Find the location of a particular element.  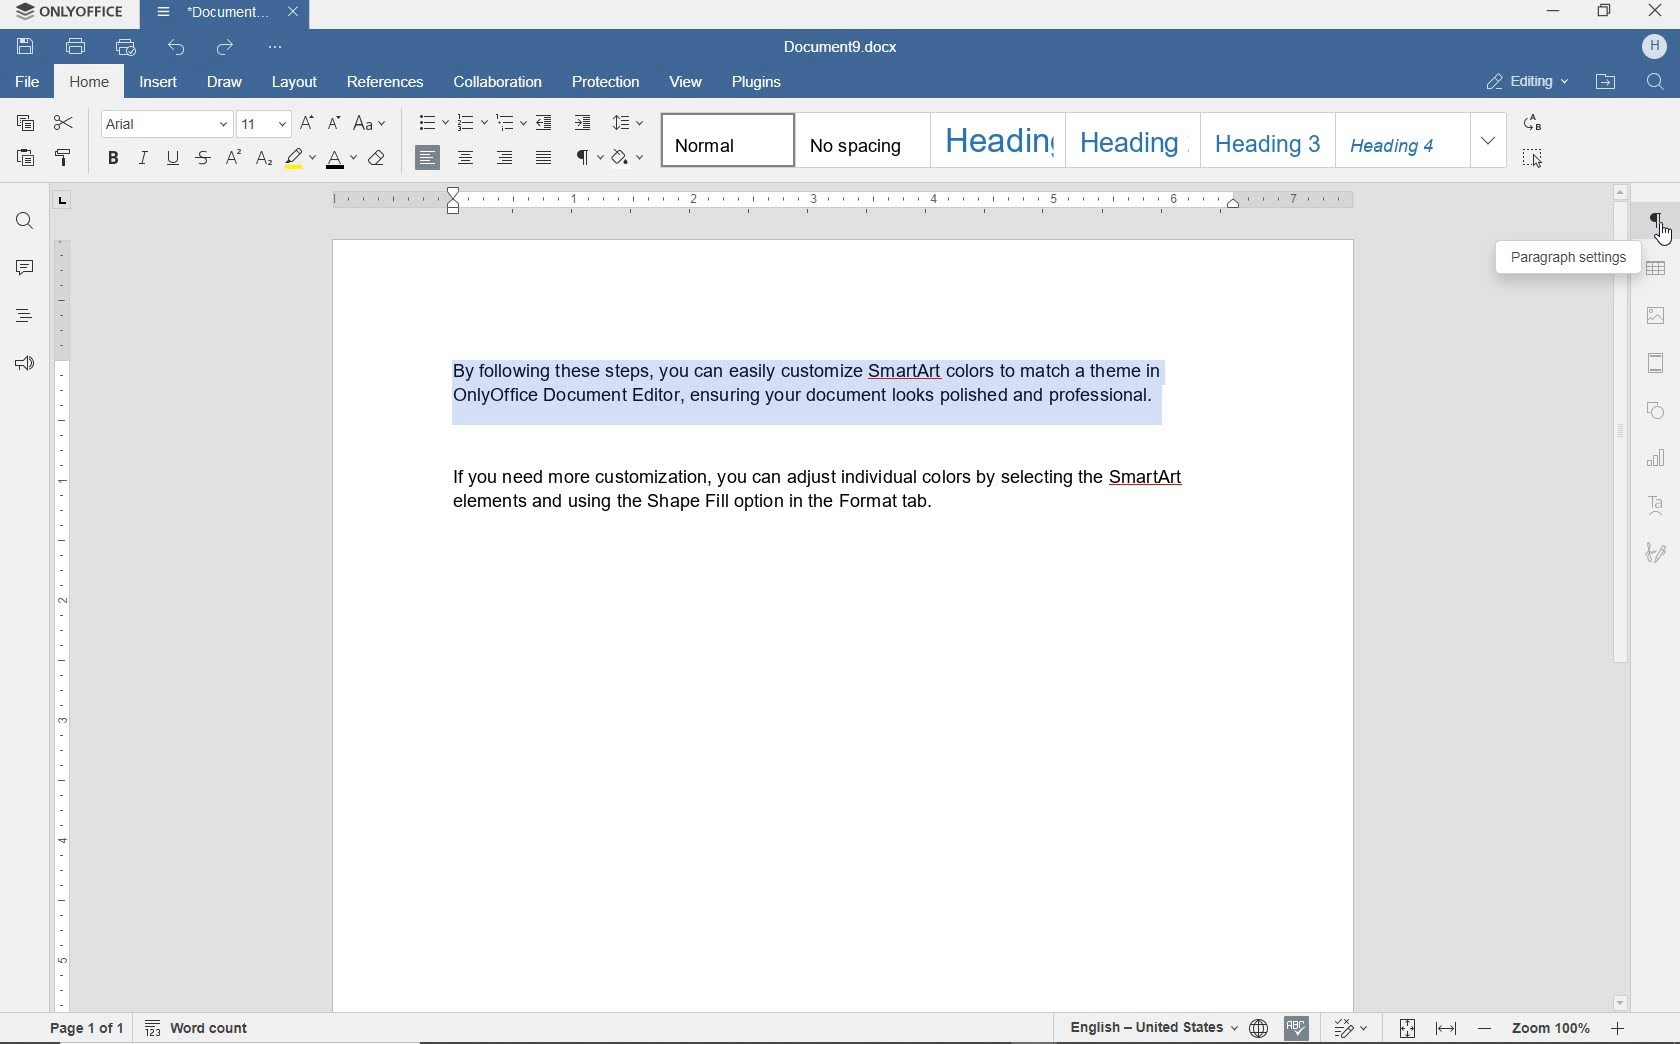

document name is located at coordinates (842, 43).